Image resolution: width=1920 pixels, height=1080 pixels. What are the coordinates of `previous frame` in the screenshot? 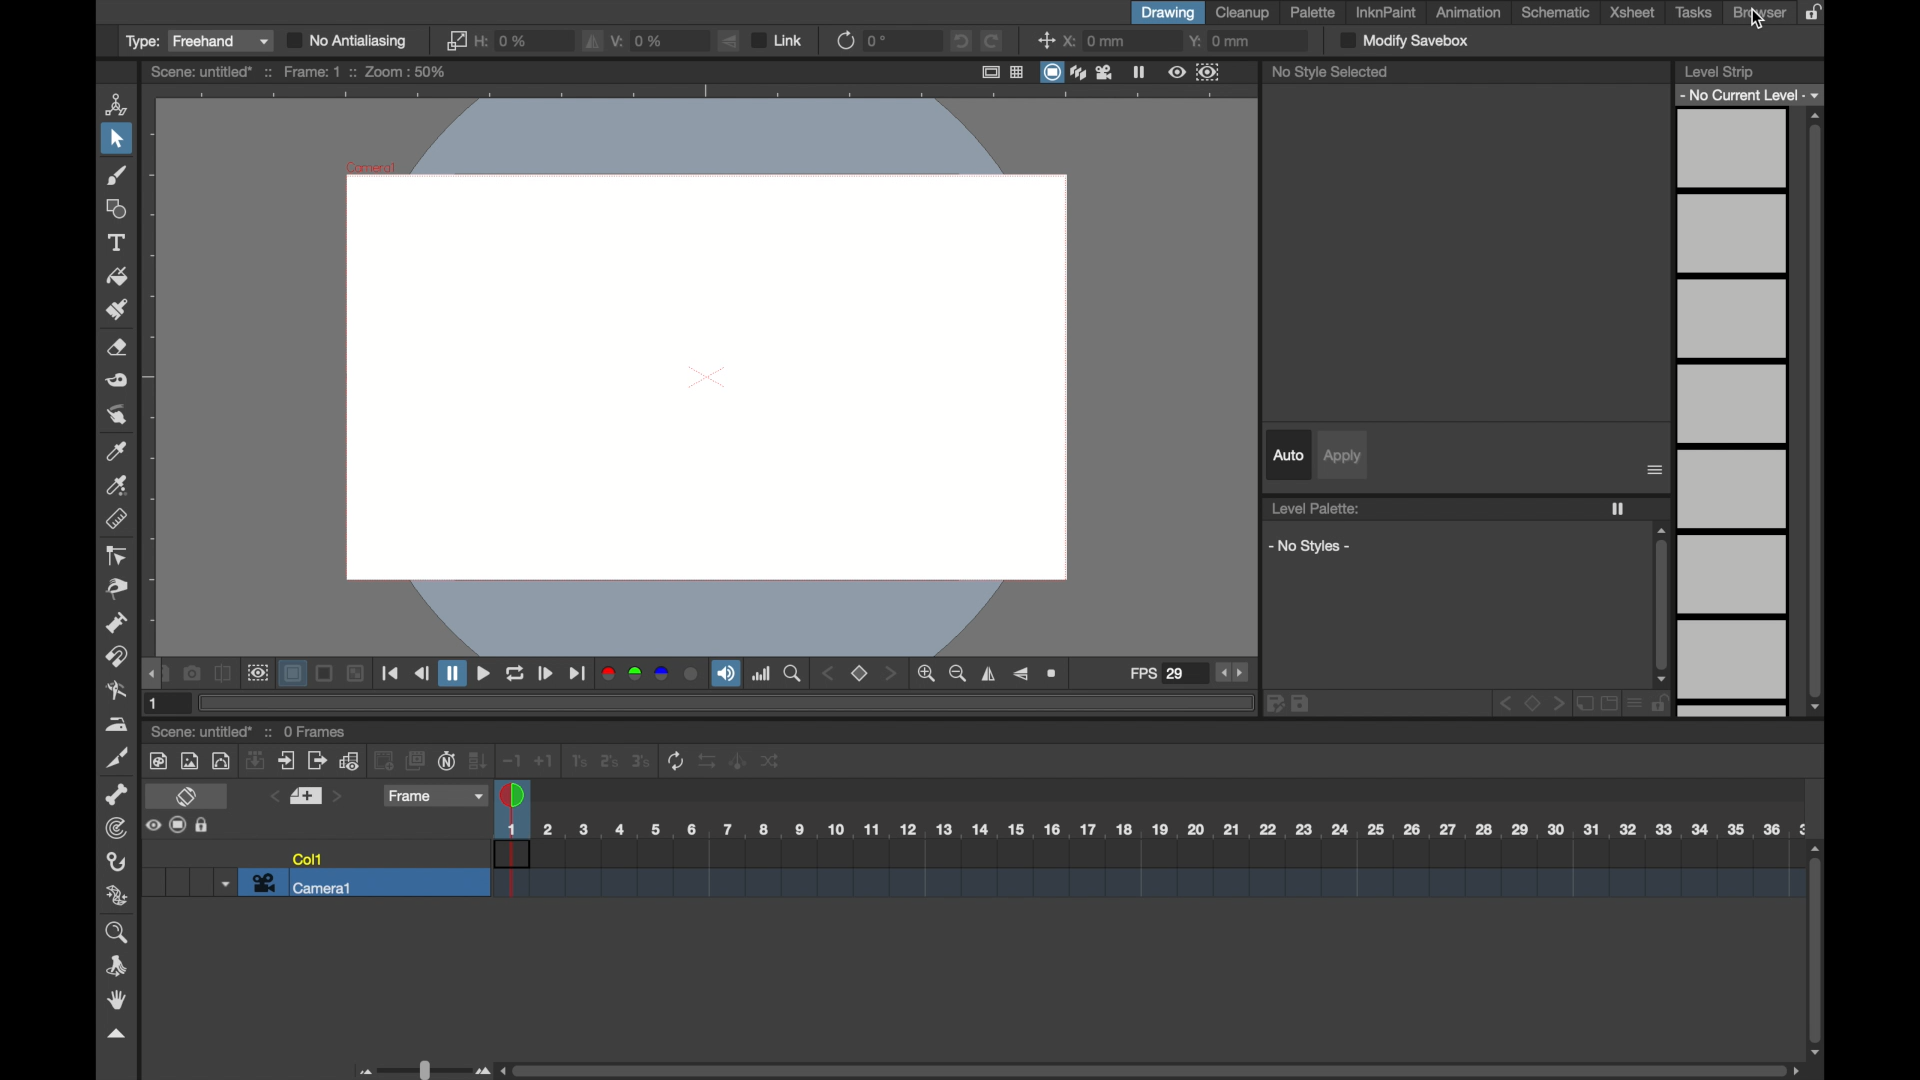 It's located at (421, 674).